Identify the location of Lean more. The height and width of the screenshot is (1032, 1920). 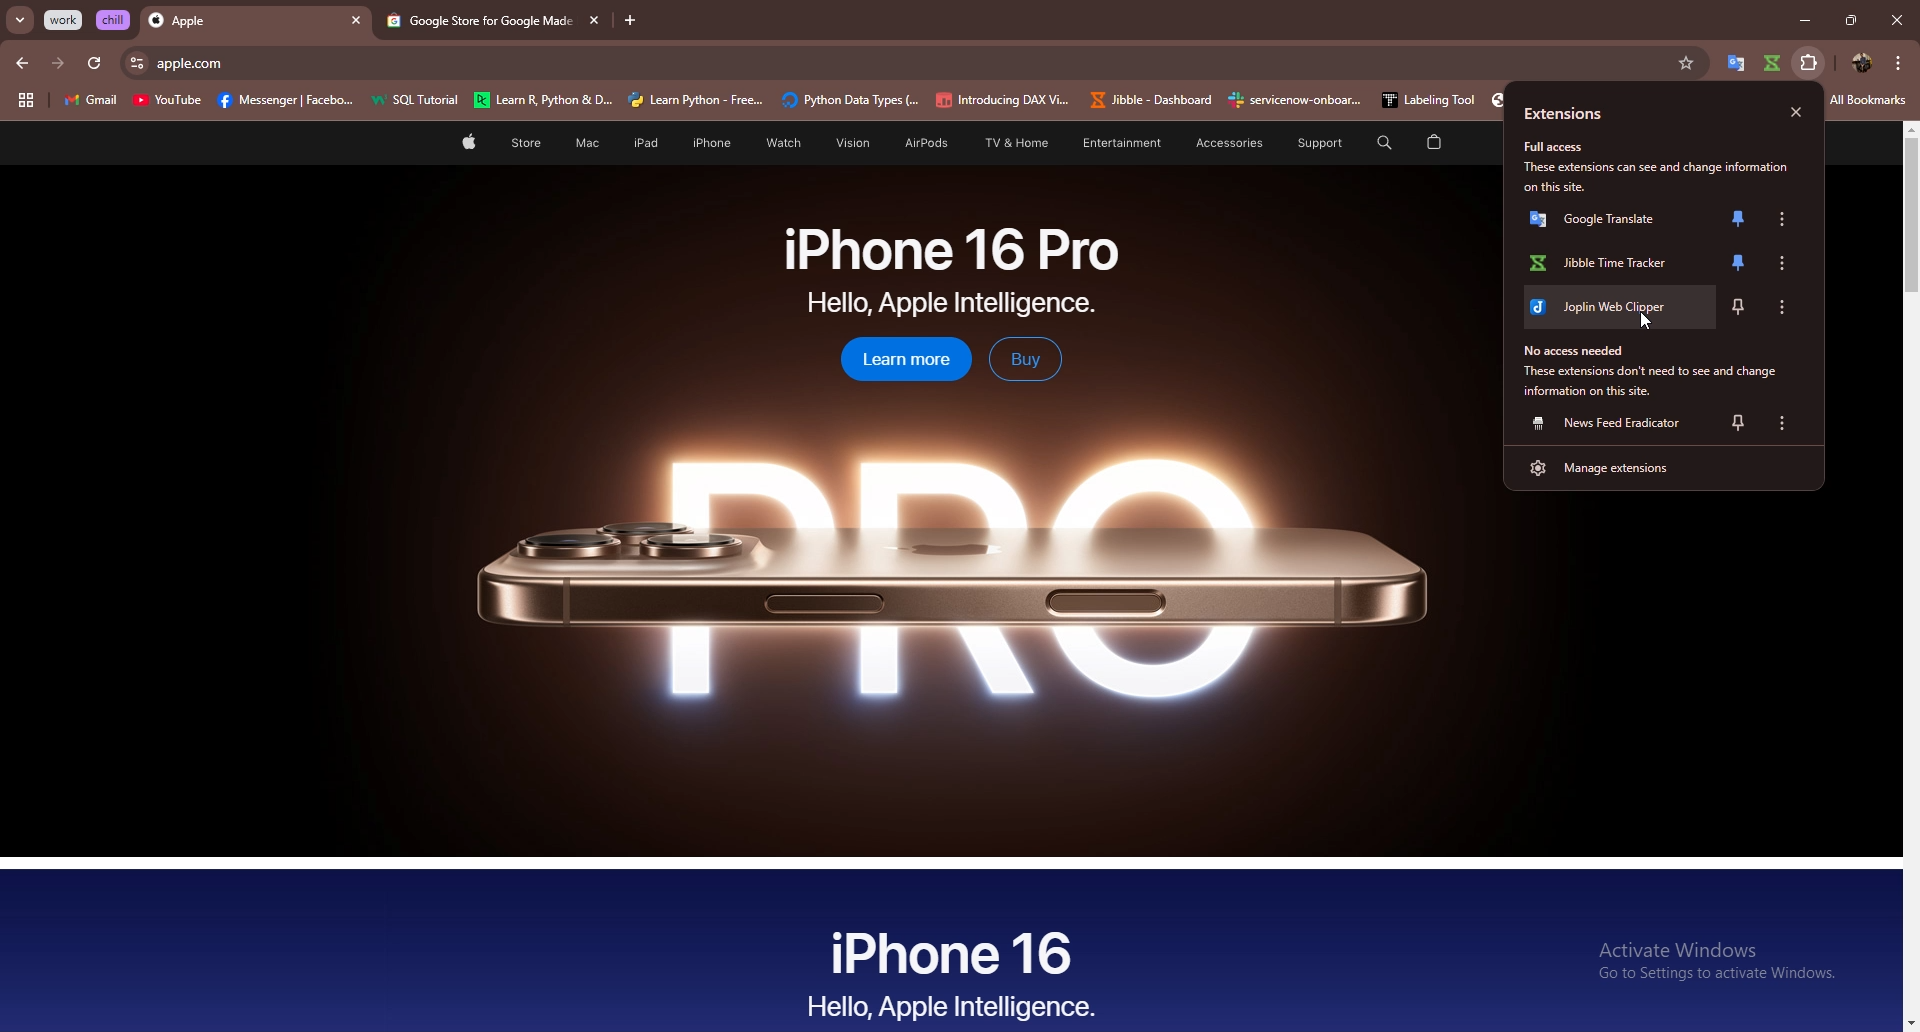
(895, 361).